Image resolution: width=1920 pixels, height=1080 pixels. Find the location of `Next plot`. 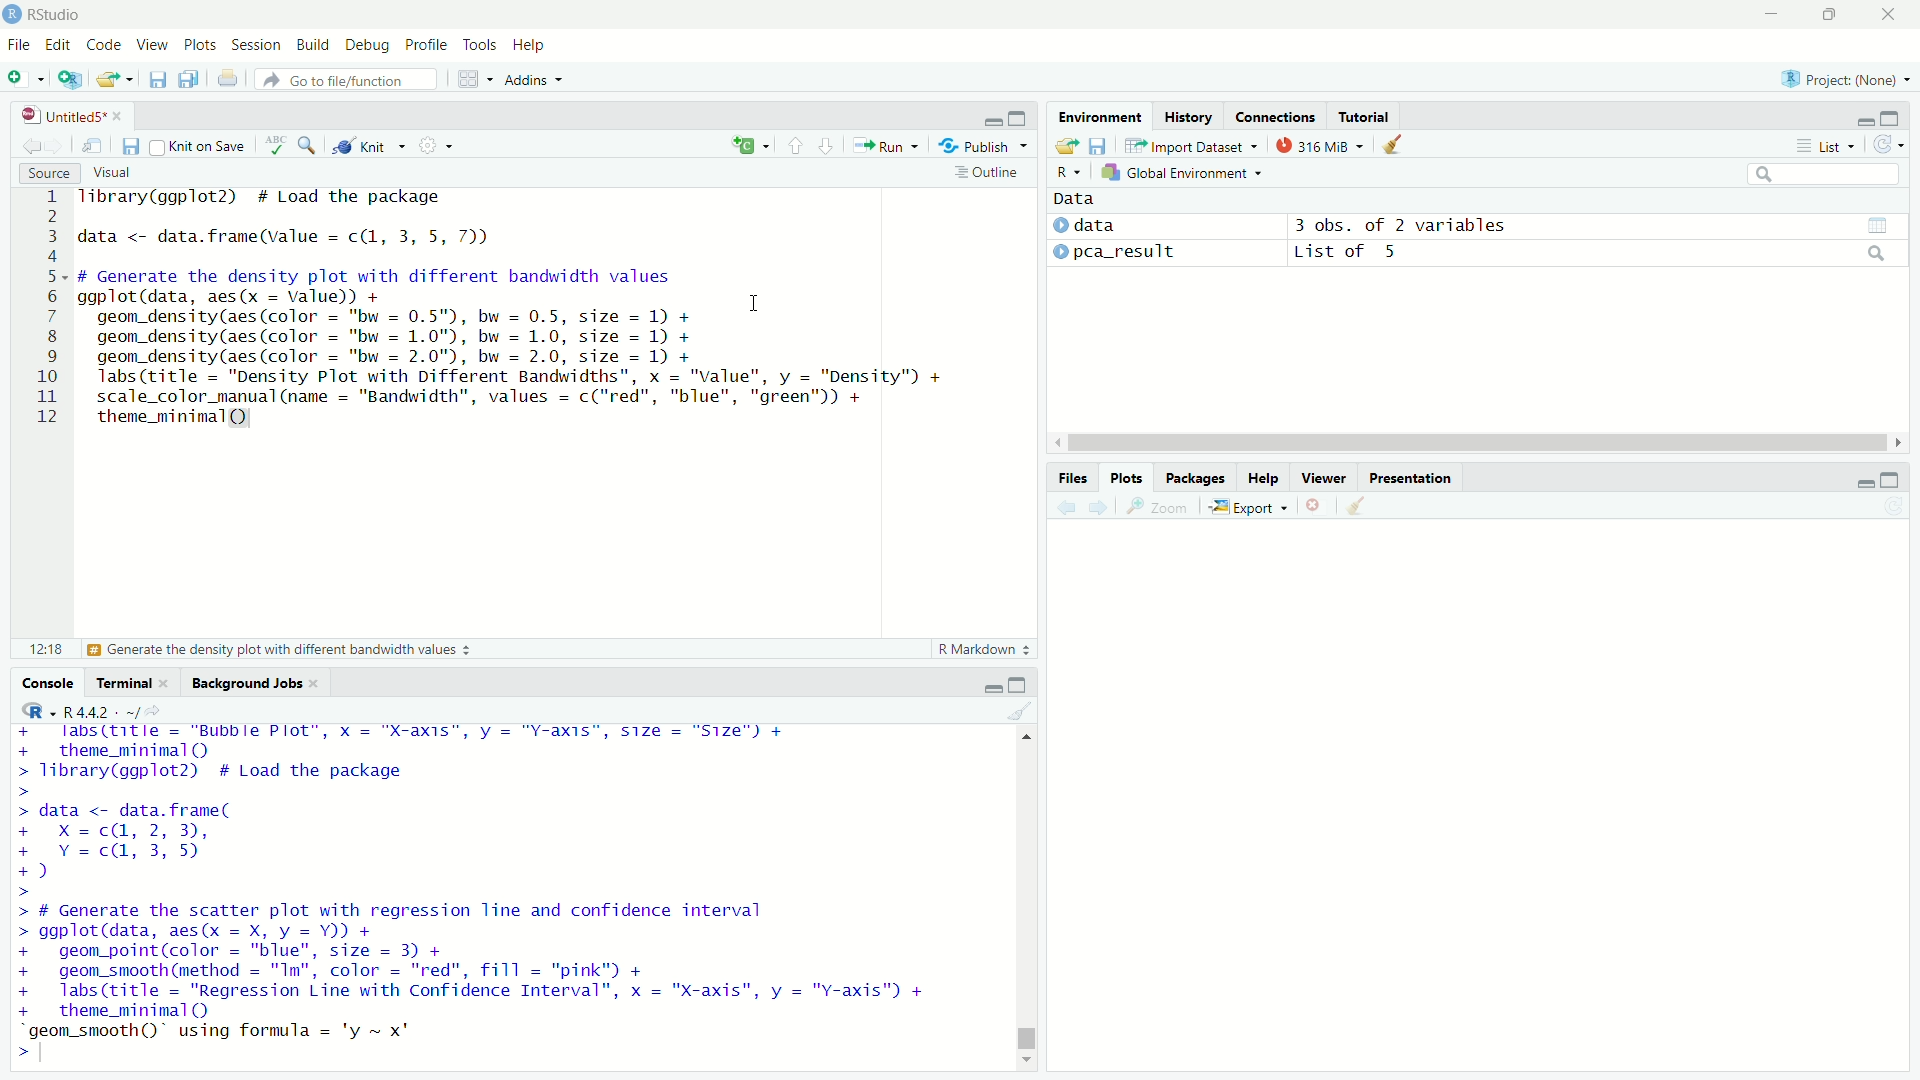

Next plot is located at coordinates (1097, 507).